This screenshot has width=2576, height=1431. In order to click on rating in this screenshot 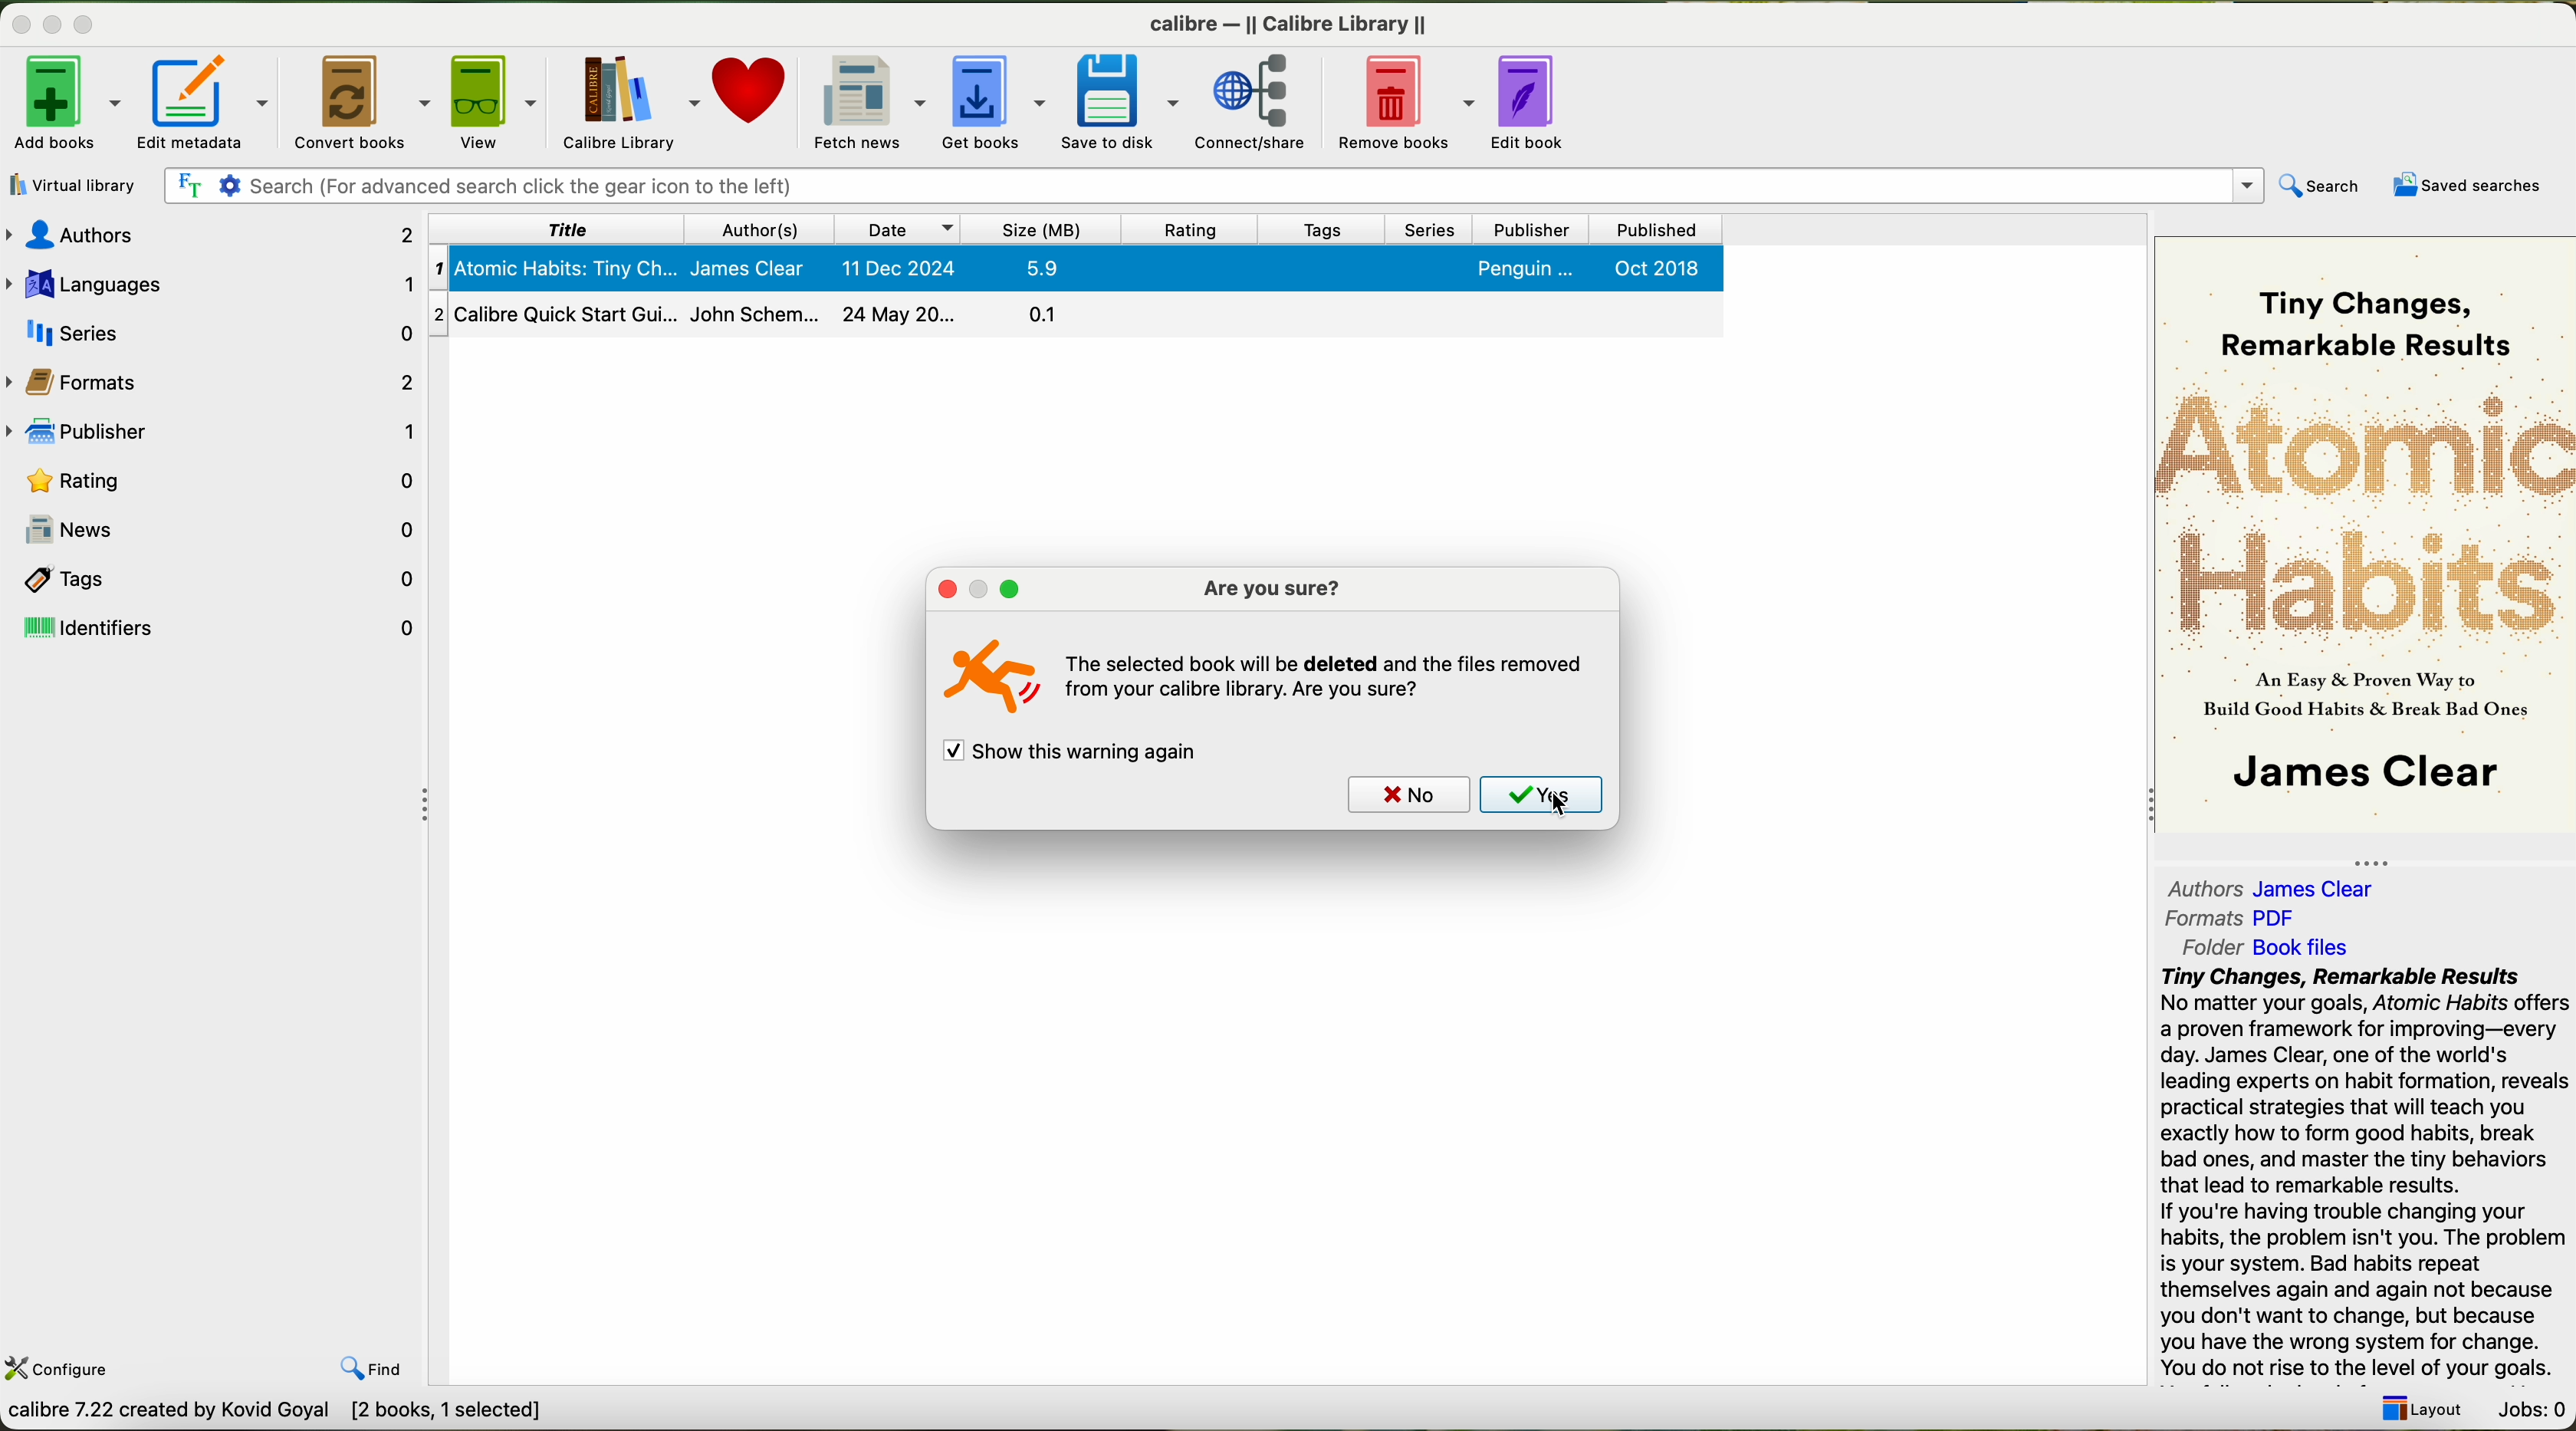, I will do `click(219, 479)`.